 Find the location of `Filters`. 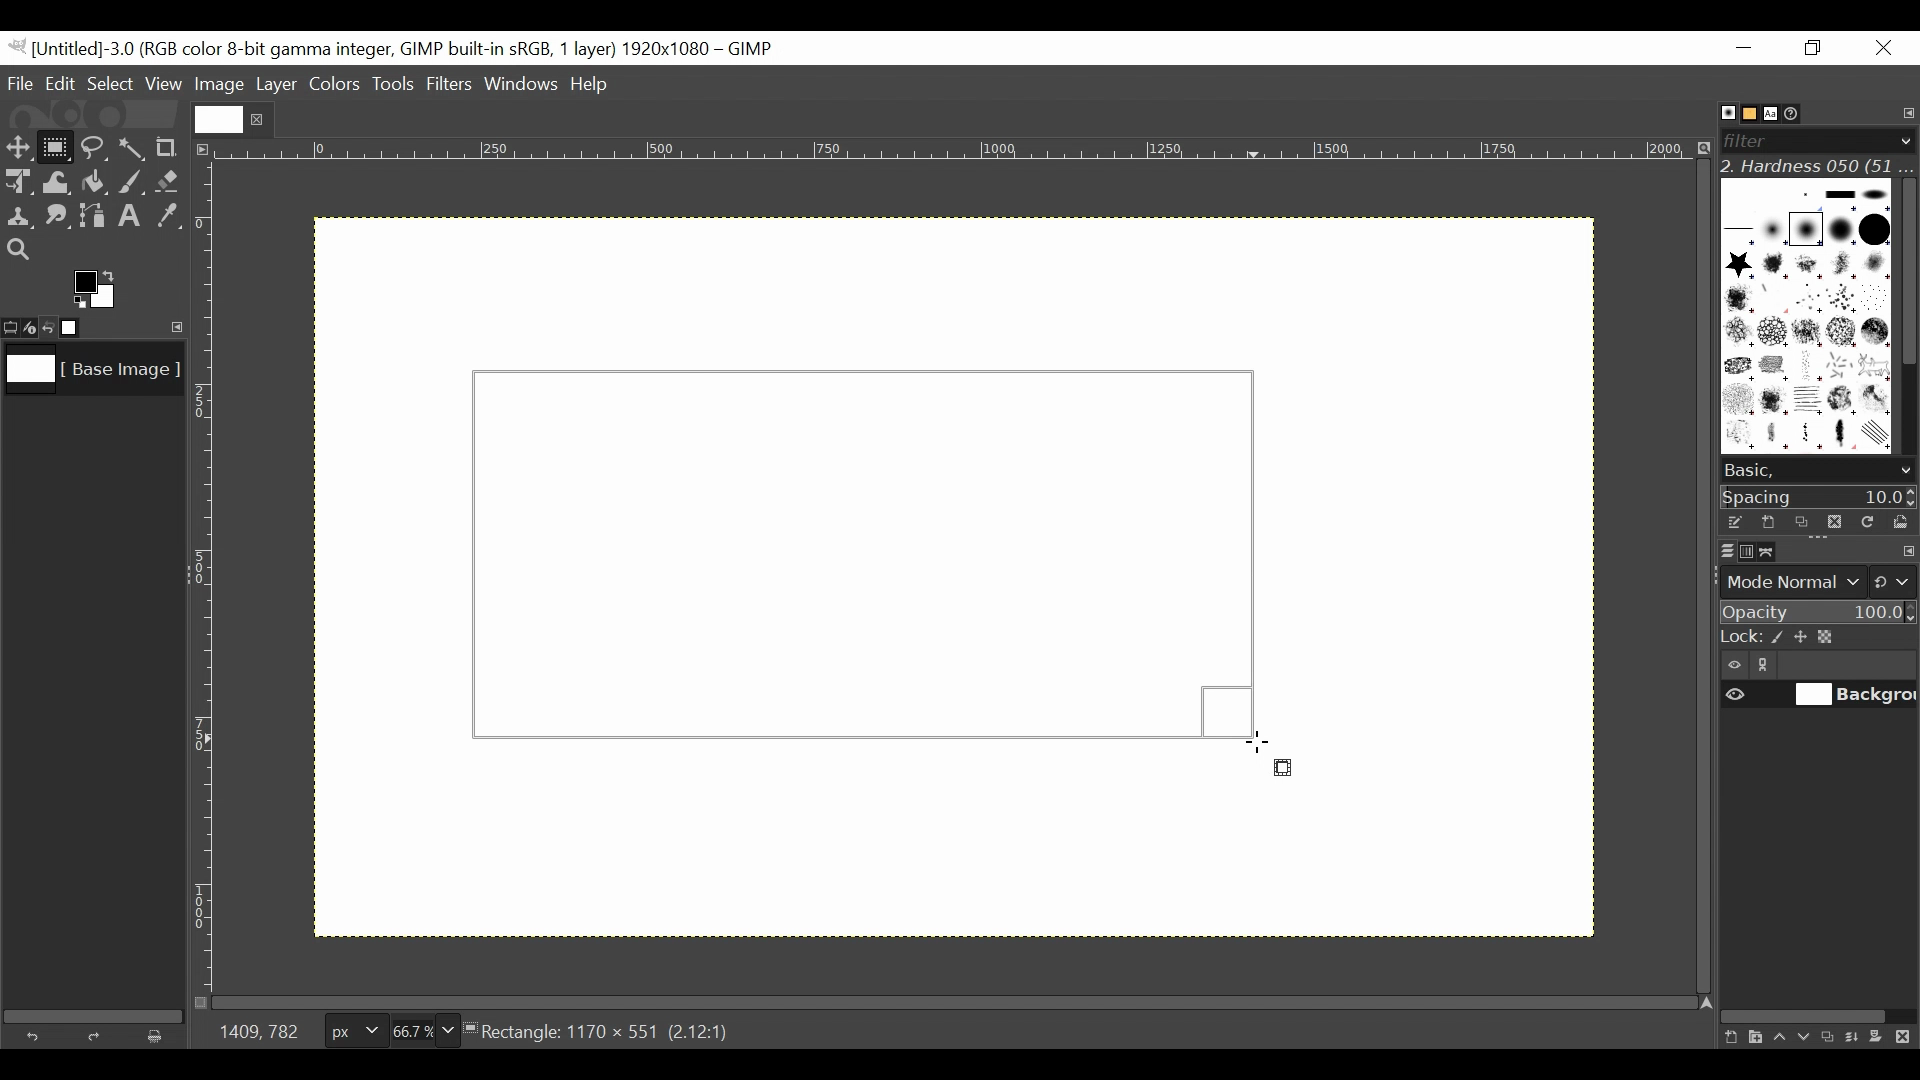

Filters is located at coordinates (451, 86).